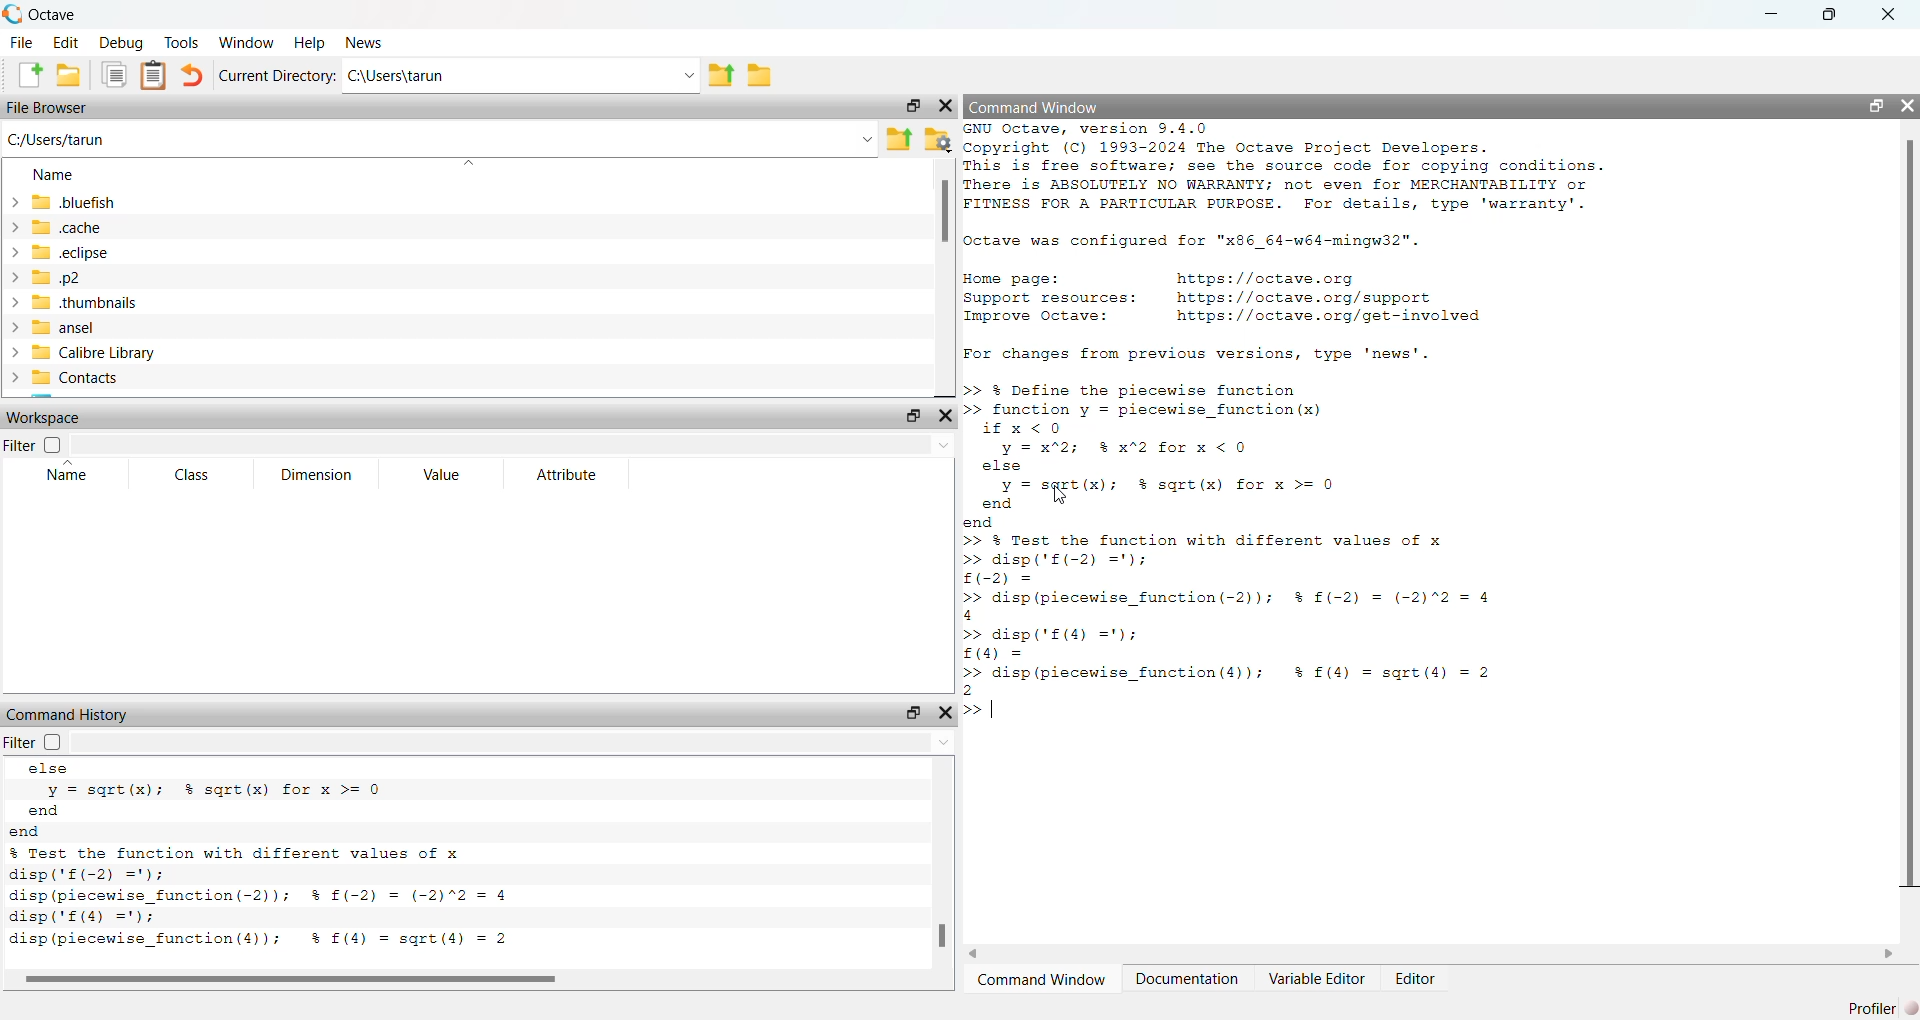 The image size is (1920, 1020). I want to click on Help, so click(307, 42).